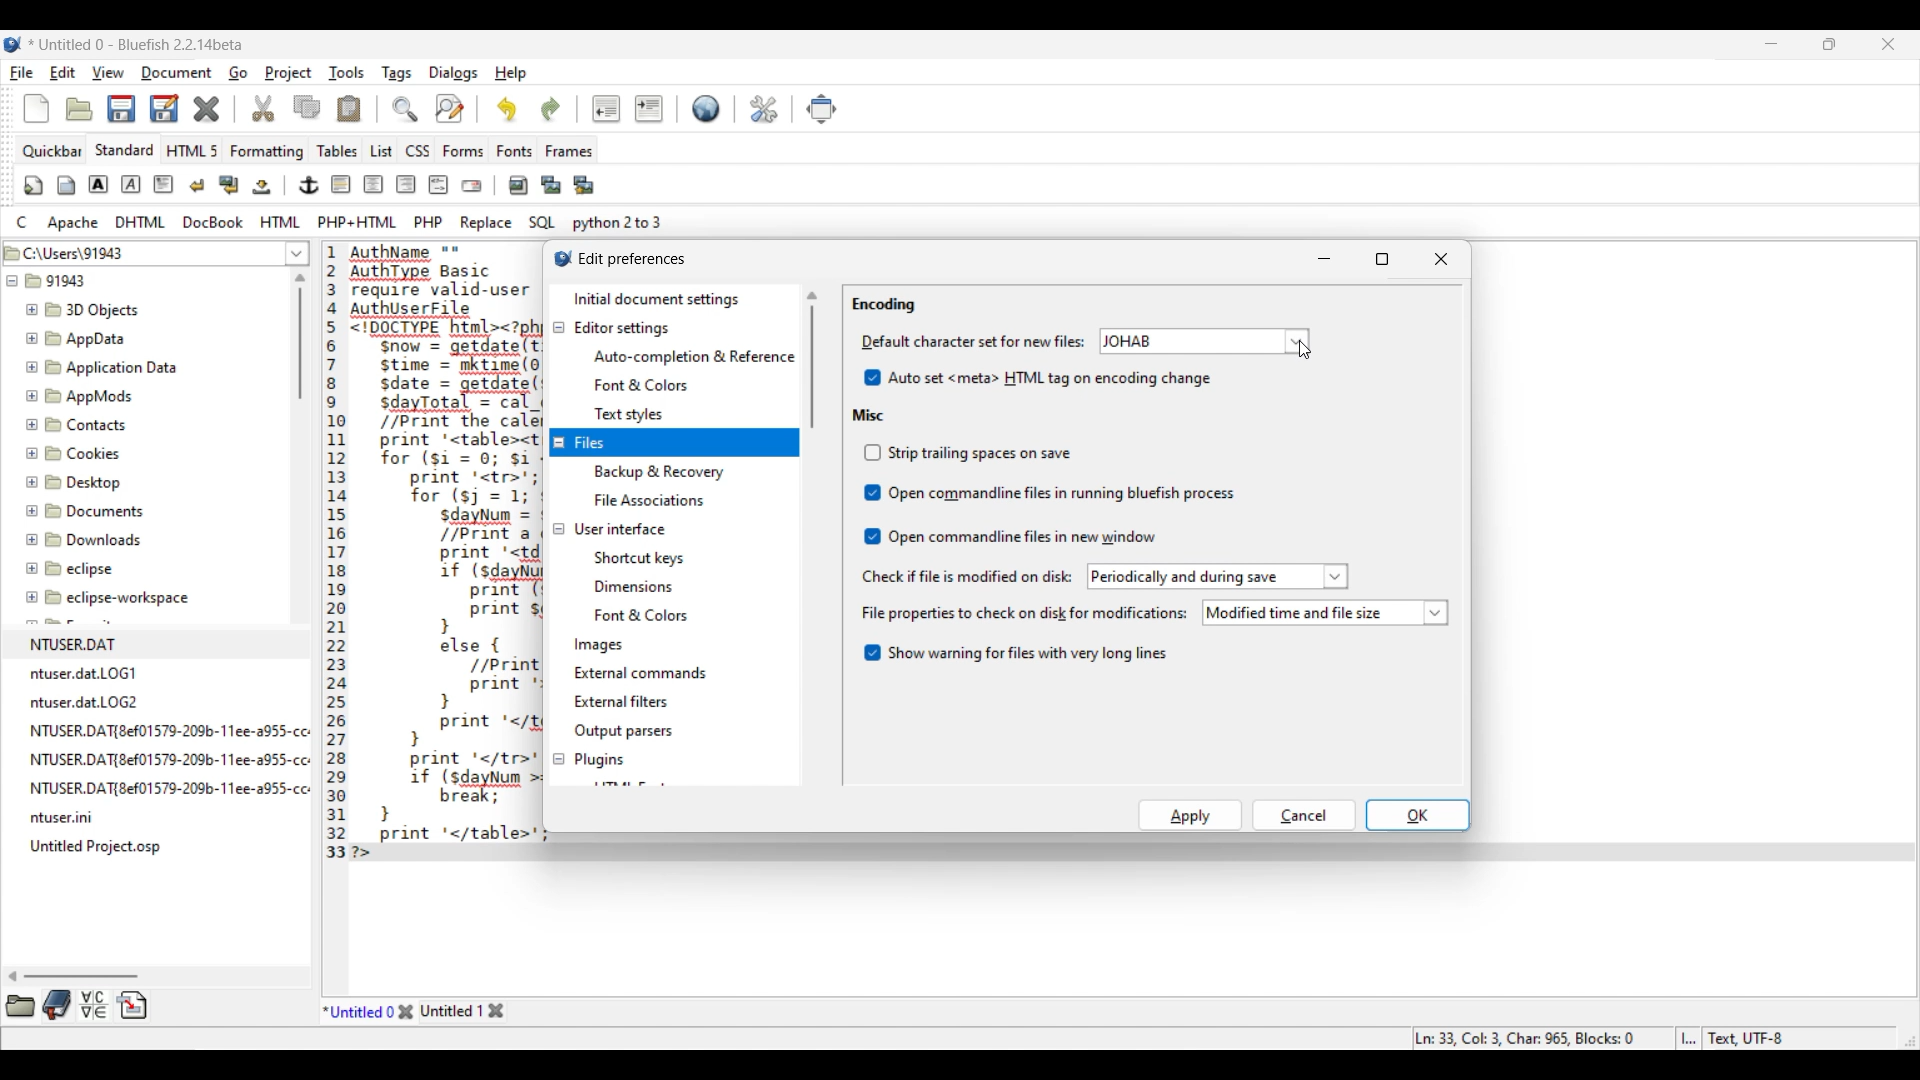  I want to click on Copy, so click(307, 107).